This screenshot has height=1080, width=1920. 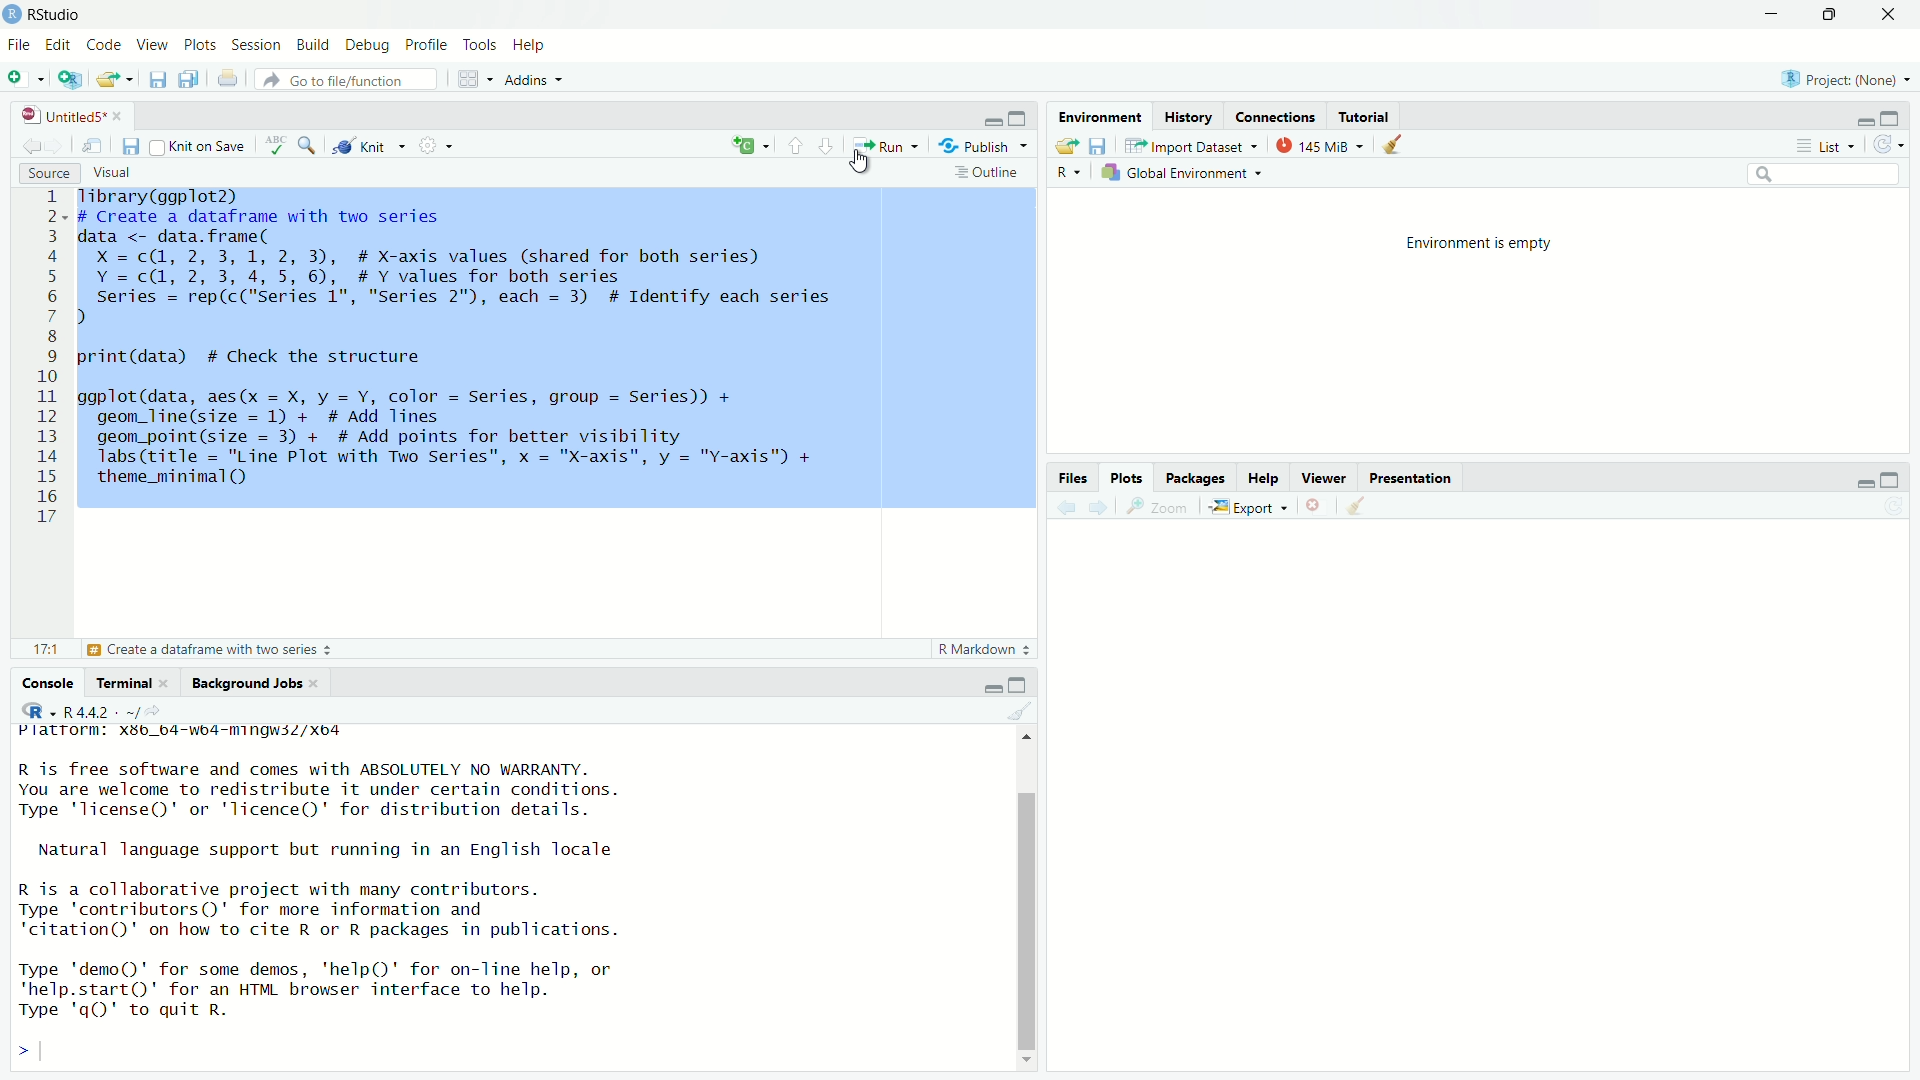 I want to click on Maximize, so click(x=1020, y=118).